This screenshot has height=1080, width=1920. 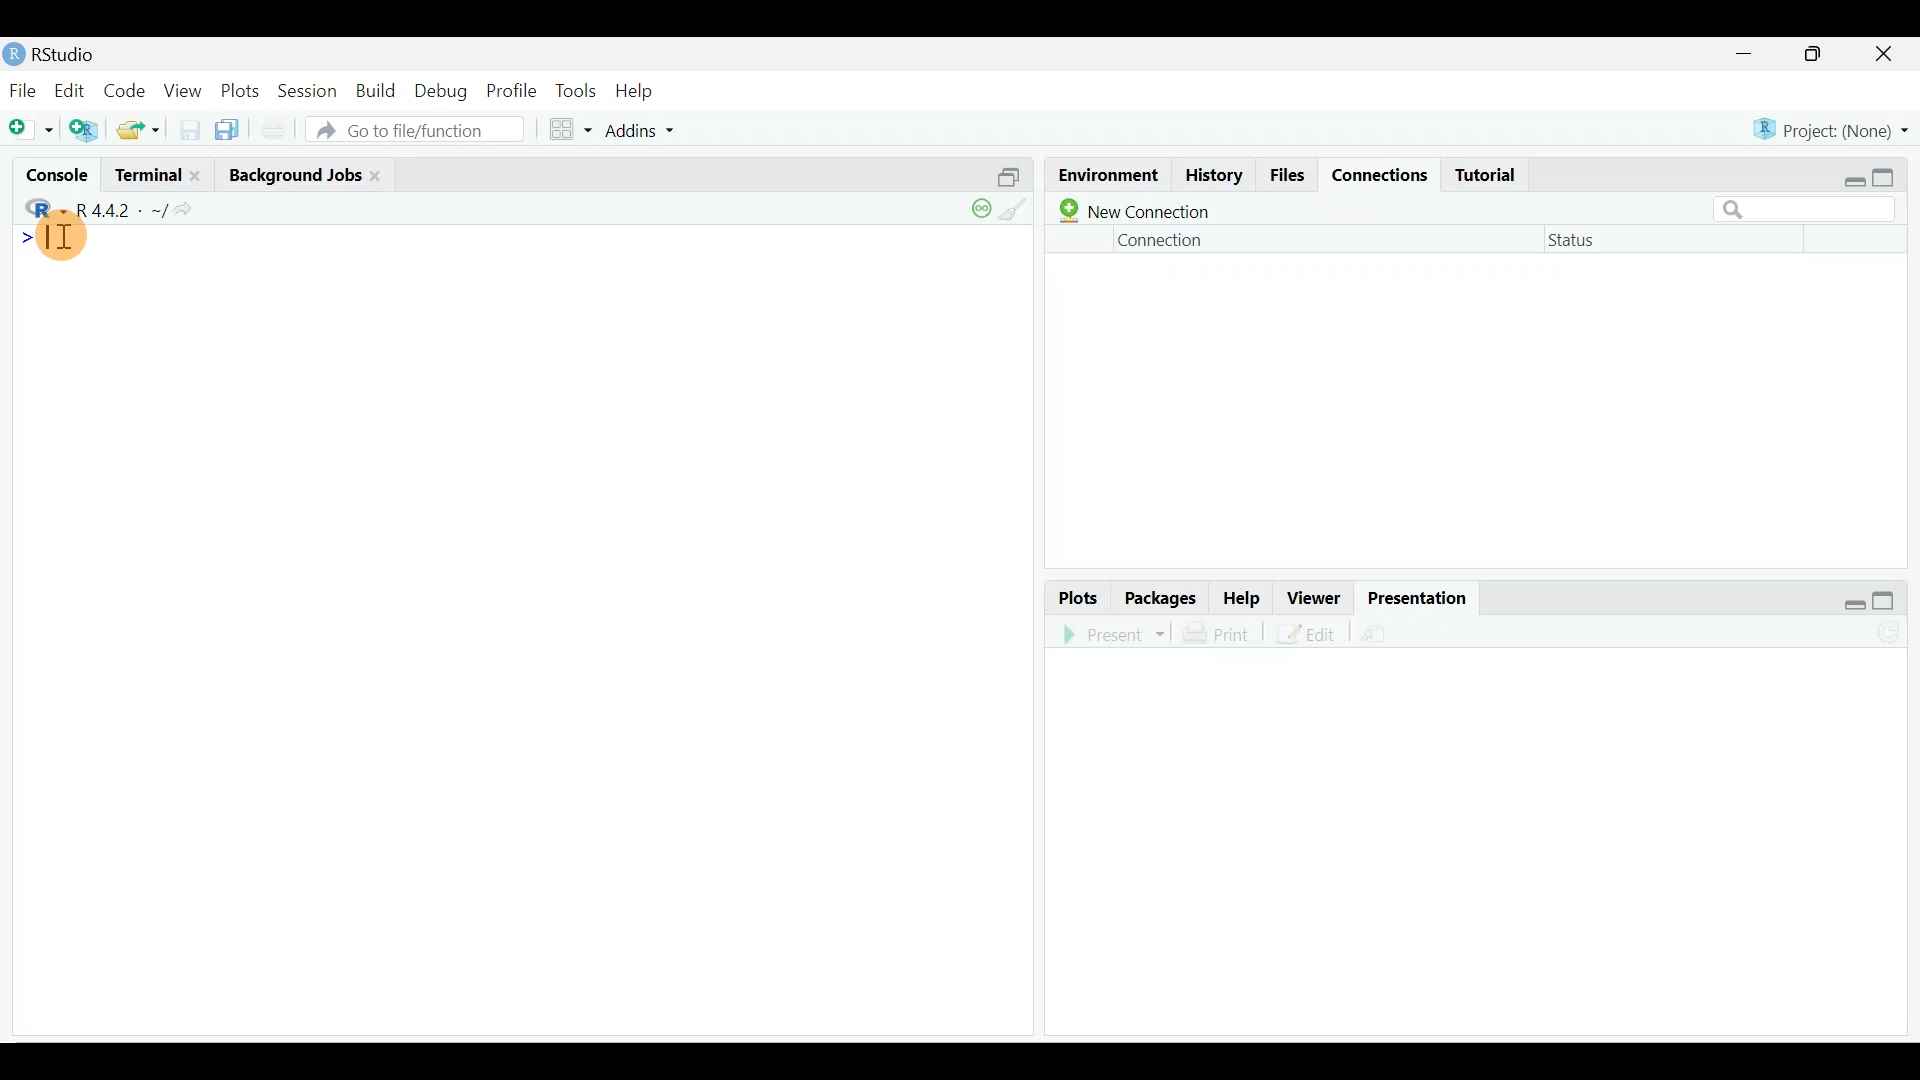 What do you see at coordinates (1822, 56) in the screenshot?
I see `maximize` at bounding box center [1822, 56].